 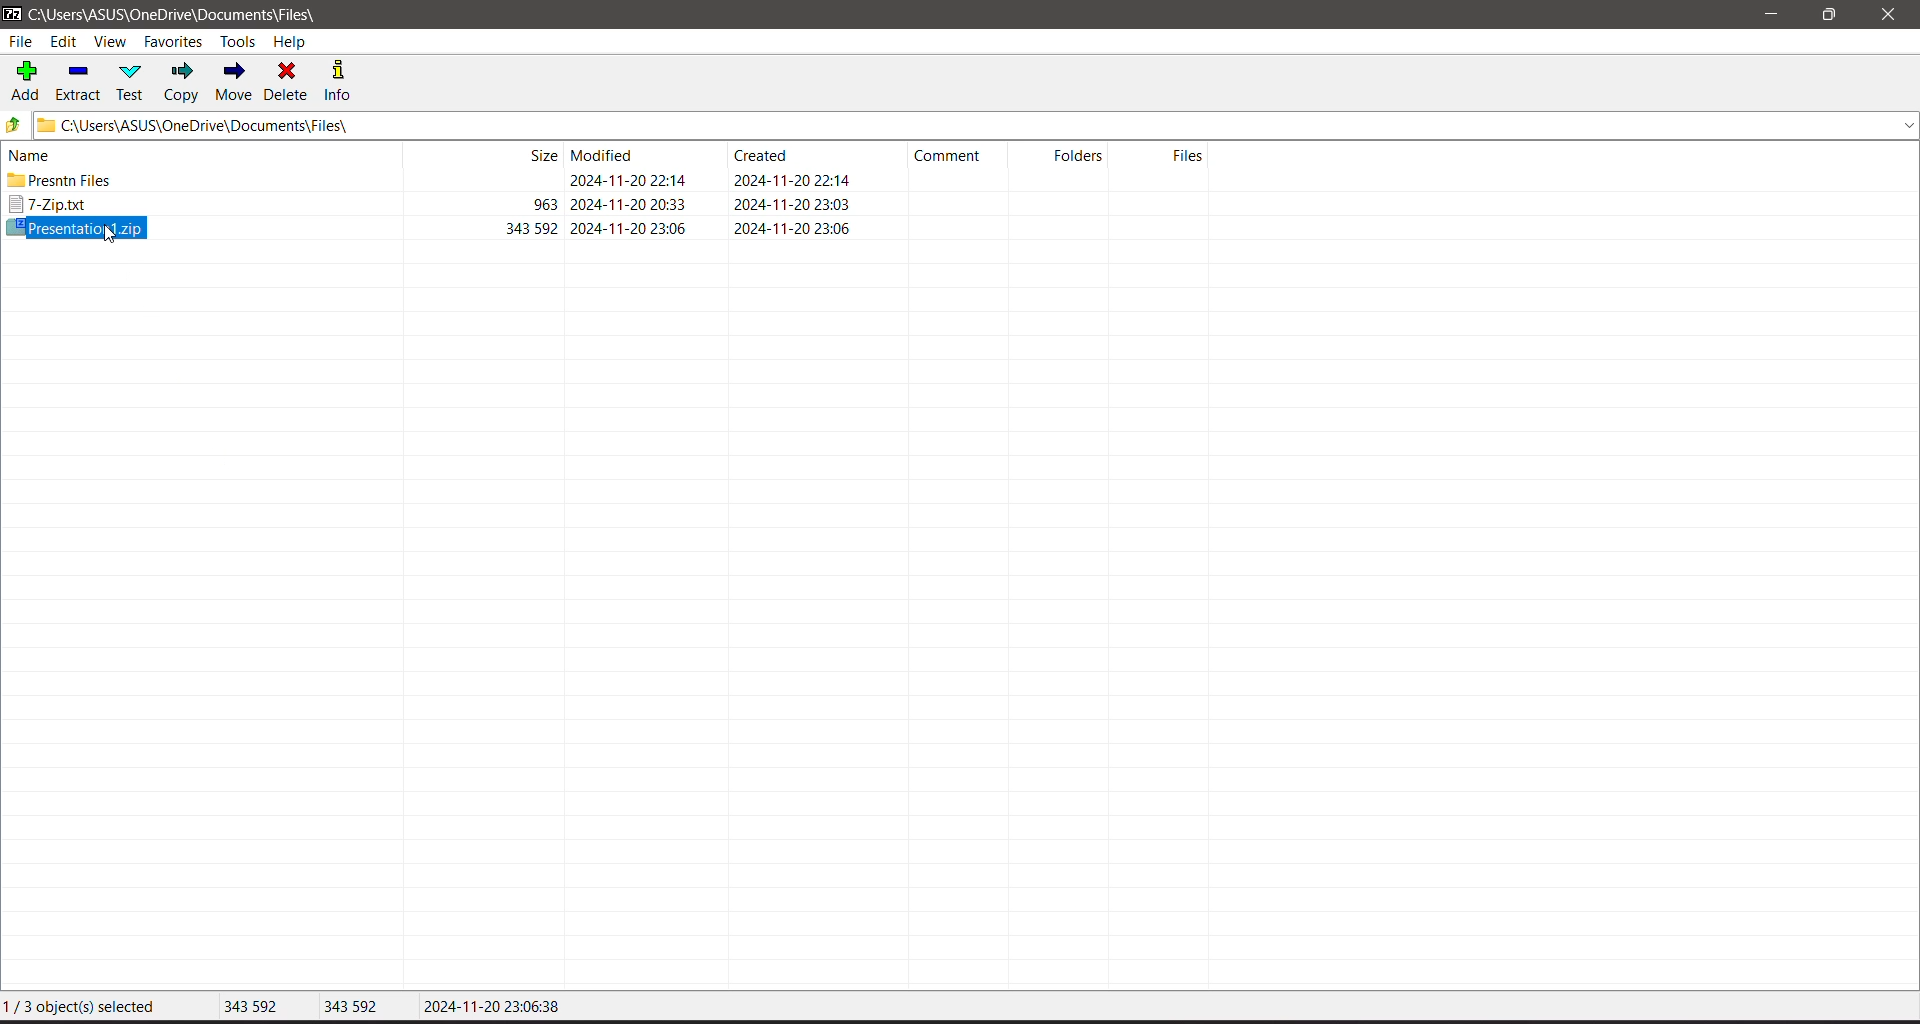 I want to click on Help, so click(x=290, y=42).